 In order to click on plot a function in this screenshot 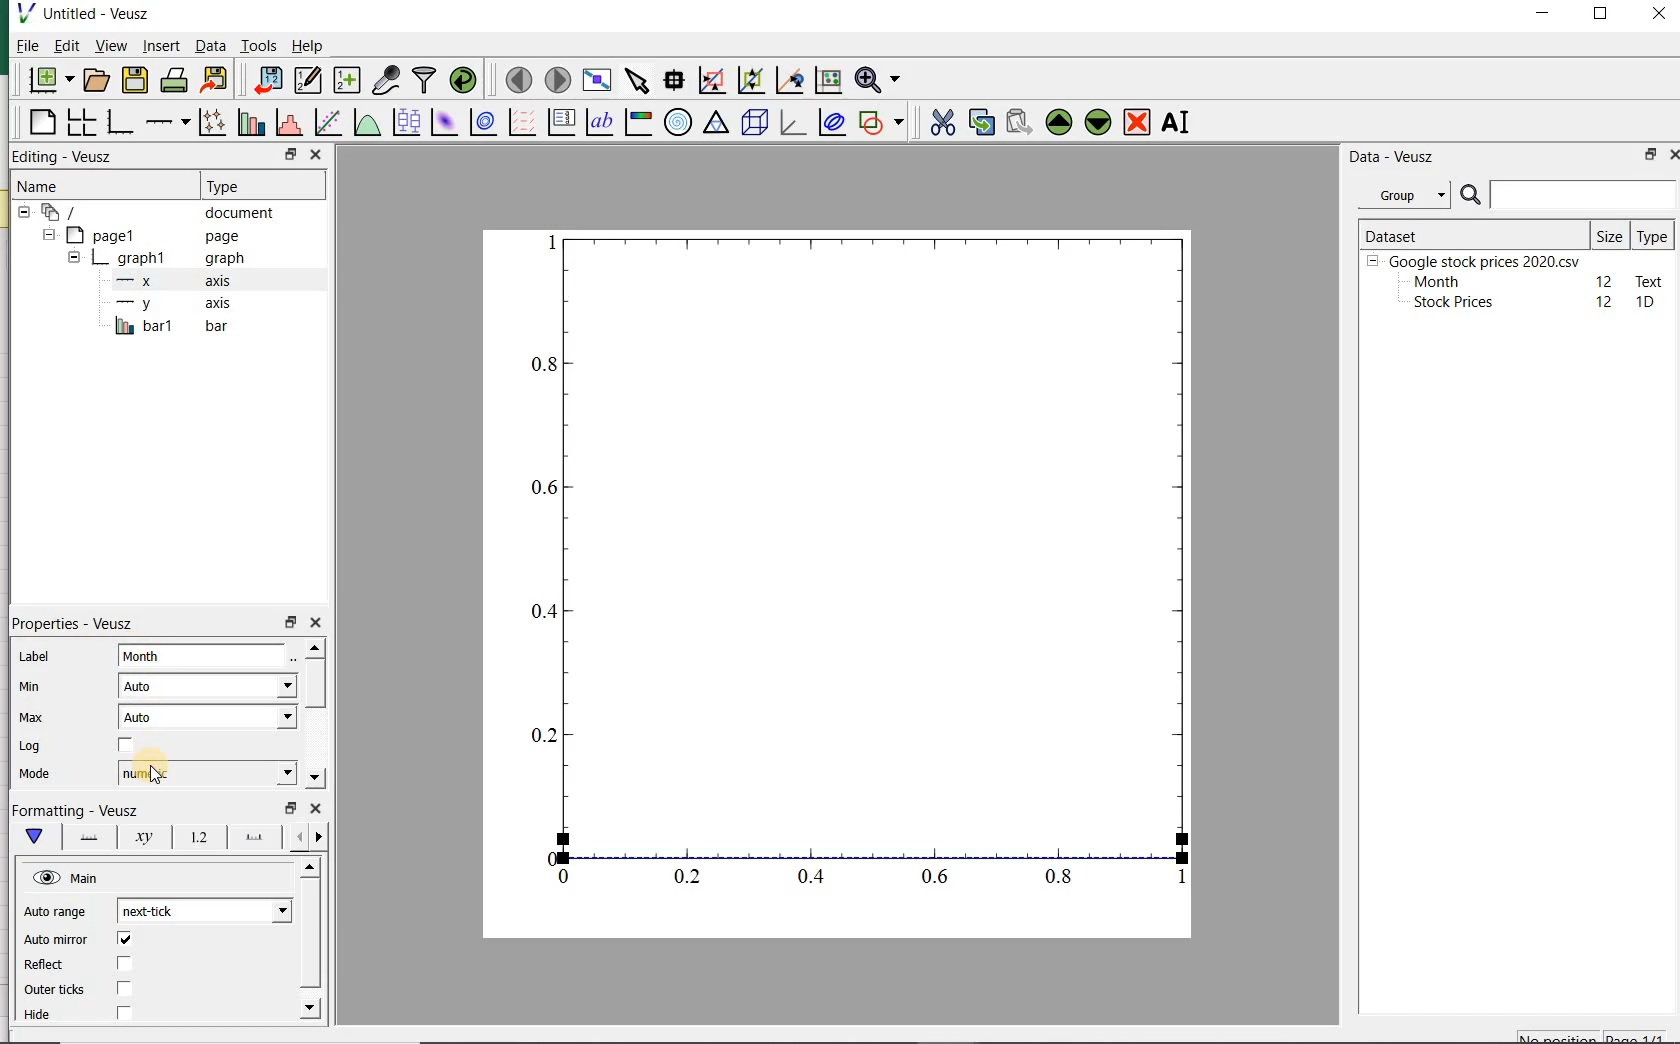, I will do `click(365, 124)`.